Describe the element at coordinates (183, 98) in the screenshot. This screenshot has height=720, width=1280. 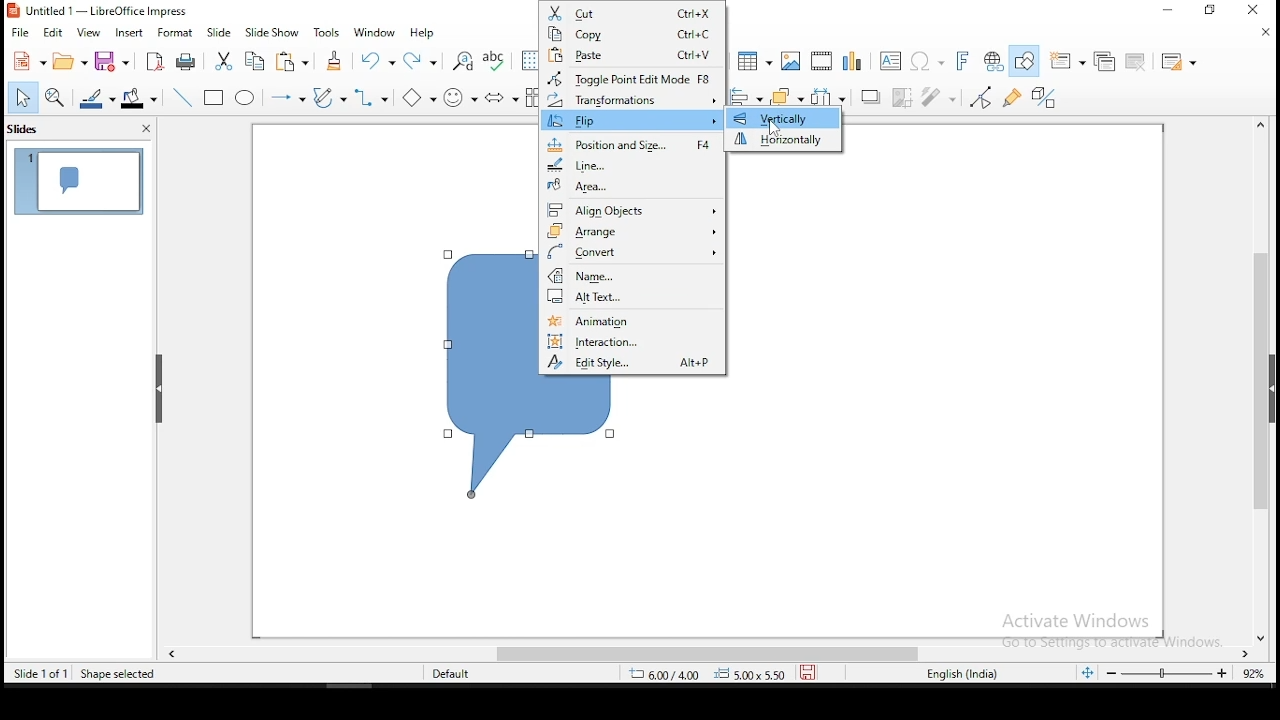
I see `line` at that location.